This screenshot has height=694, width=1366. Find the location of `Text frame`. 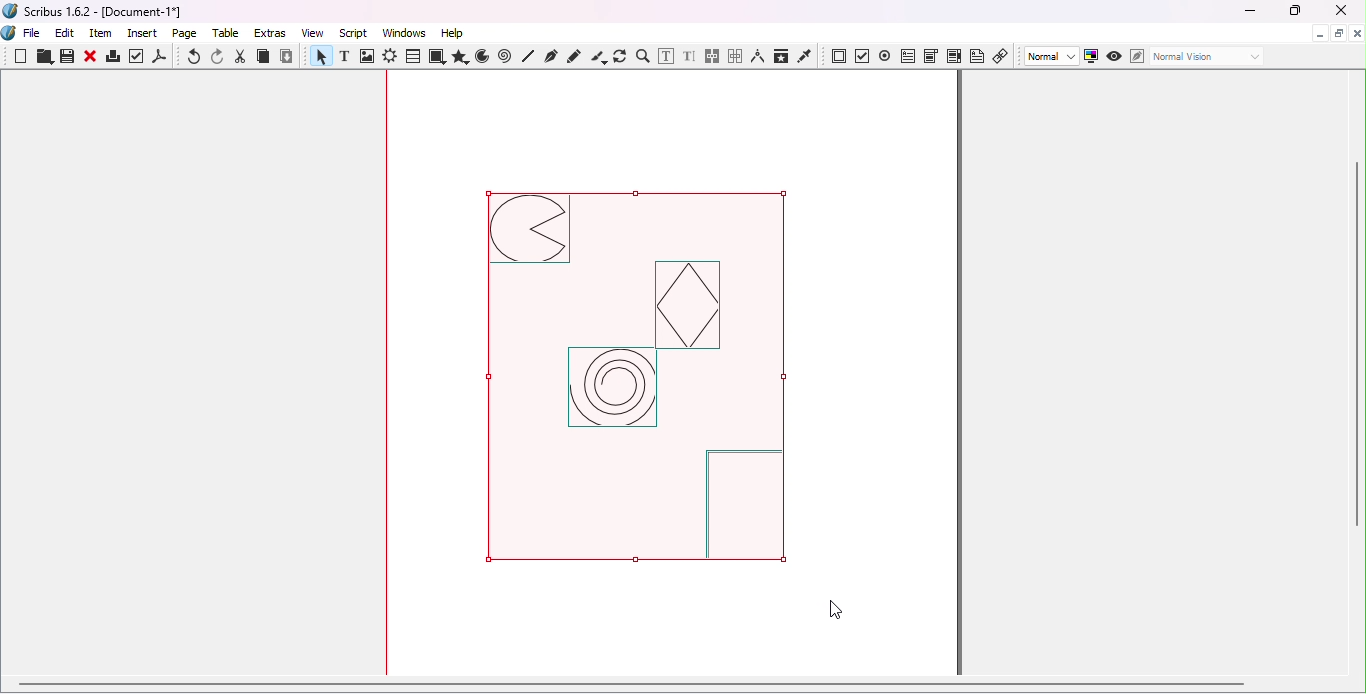

Text frame is located at coordinates (348, 58).